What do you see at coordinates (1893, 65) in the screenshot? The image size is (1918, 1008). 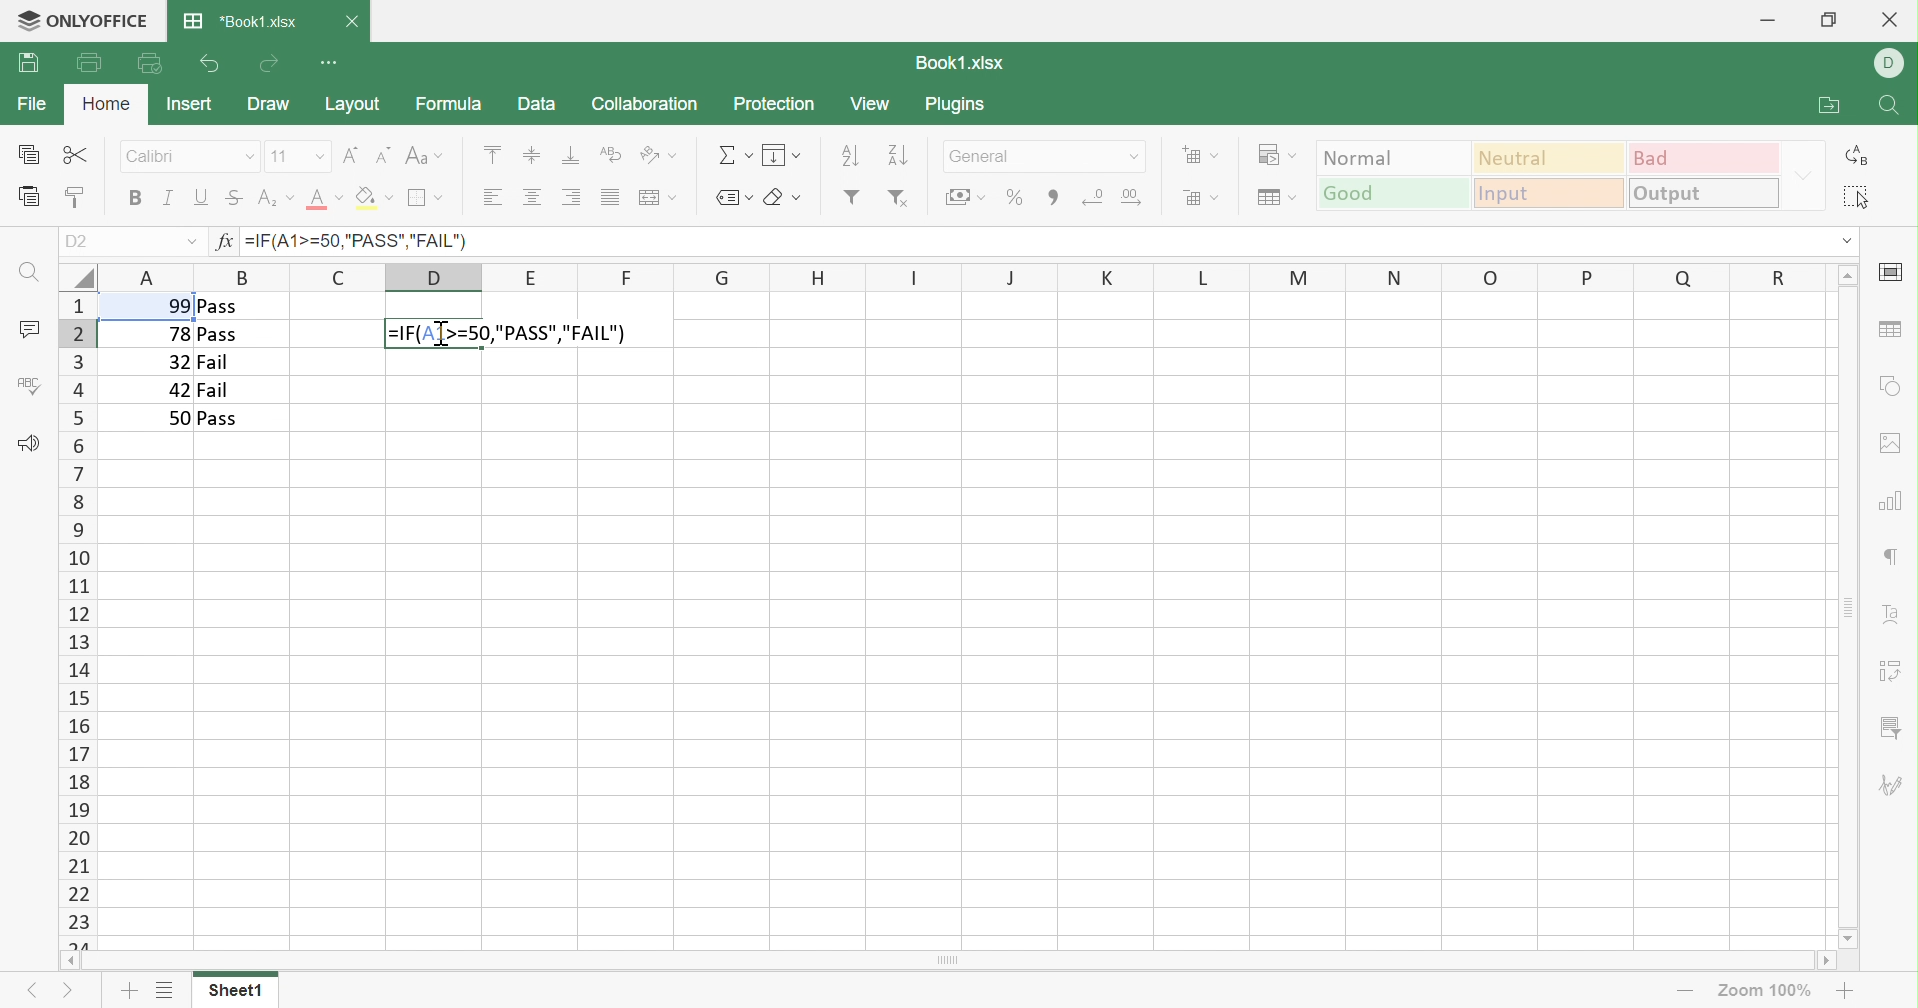 I see `DELL` at bounding box center [1893, 65].